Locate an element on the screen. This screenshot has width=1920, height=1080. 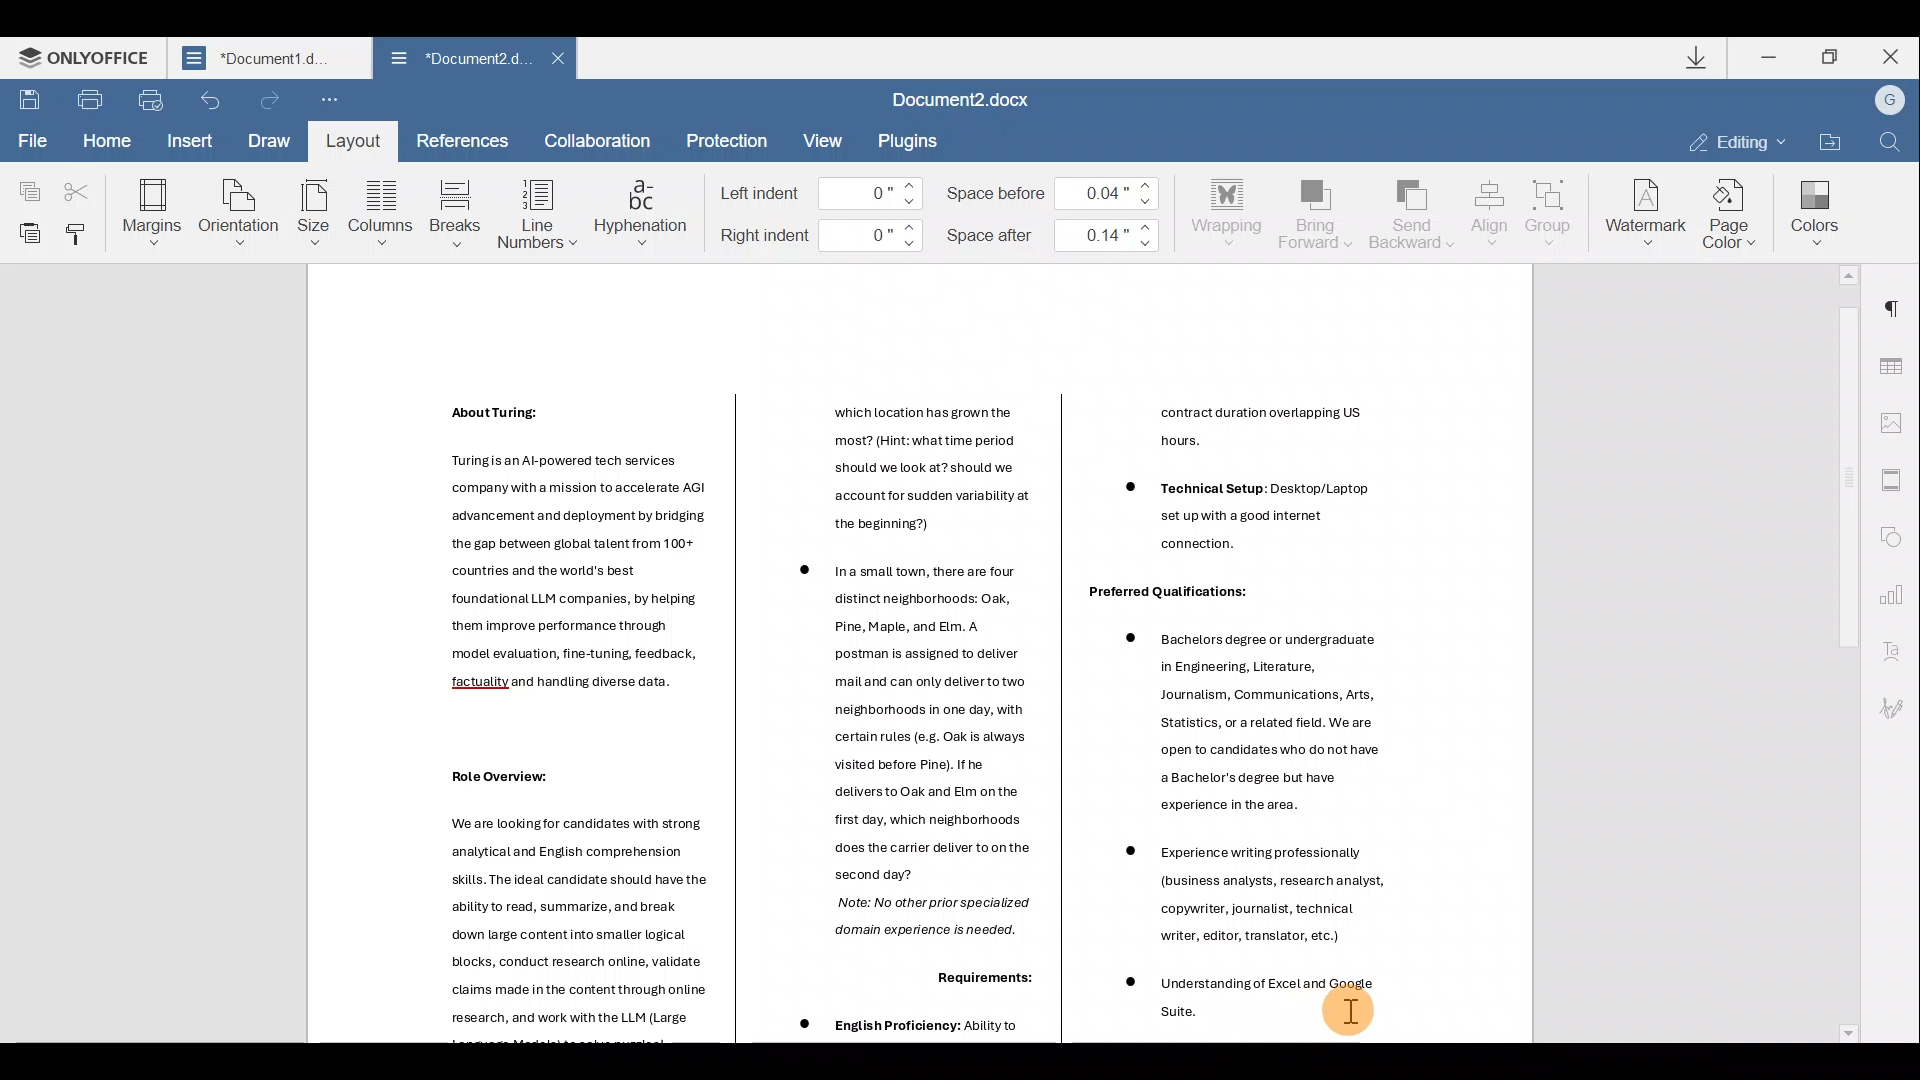
Size is located at coordinates (314, 214).